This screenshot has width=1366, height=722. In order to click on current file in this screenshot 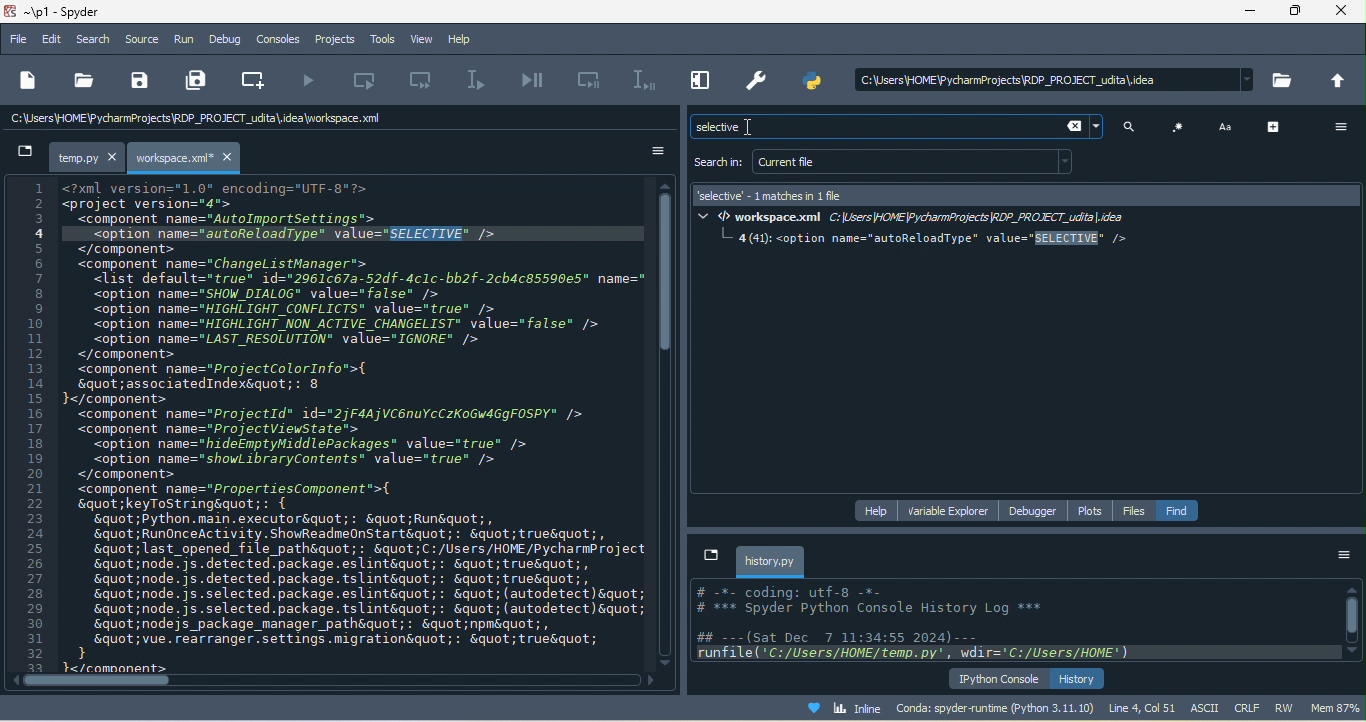, I will do `click(916, 162)`.